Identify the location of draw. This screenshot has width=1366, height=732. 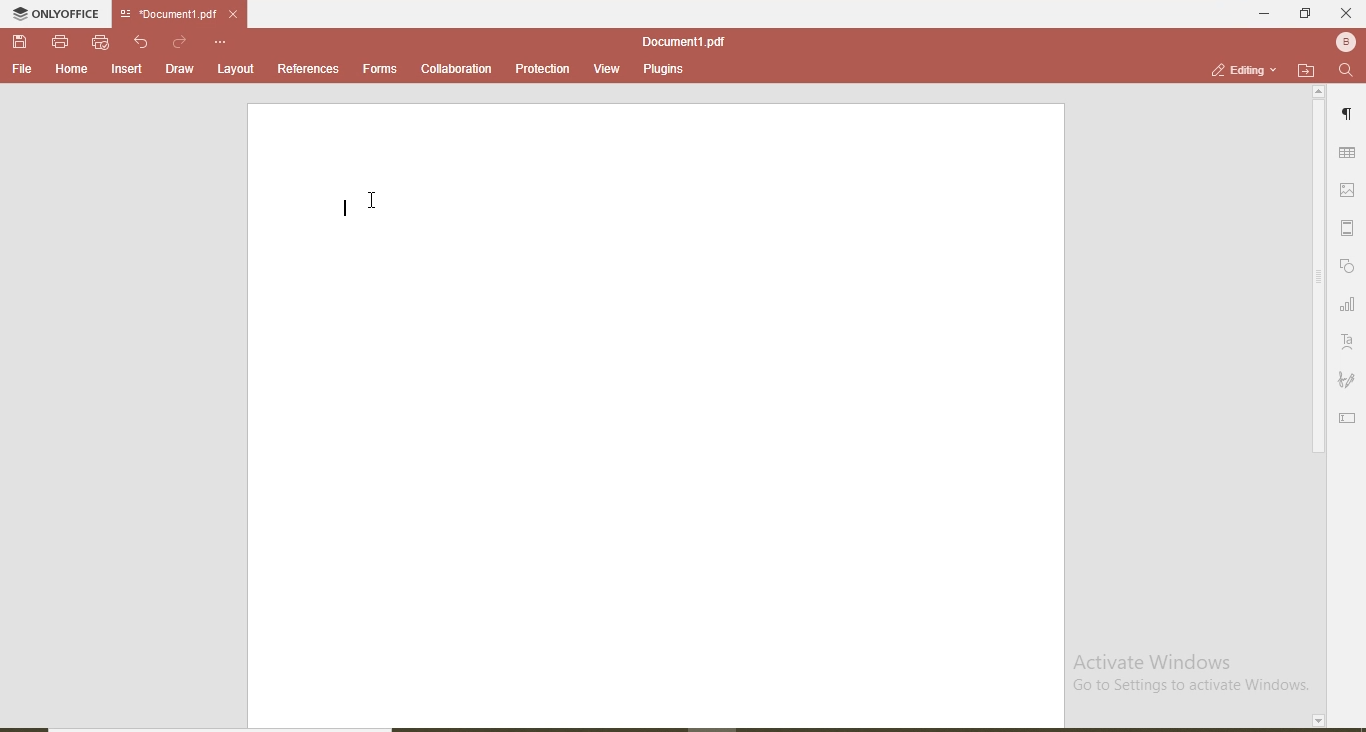
(178, 68).